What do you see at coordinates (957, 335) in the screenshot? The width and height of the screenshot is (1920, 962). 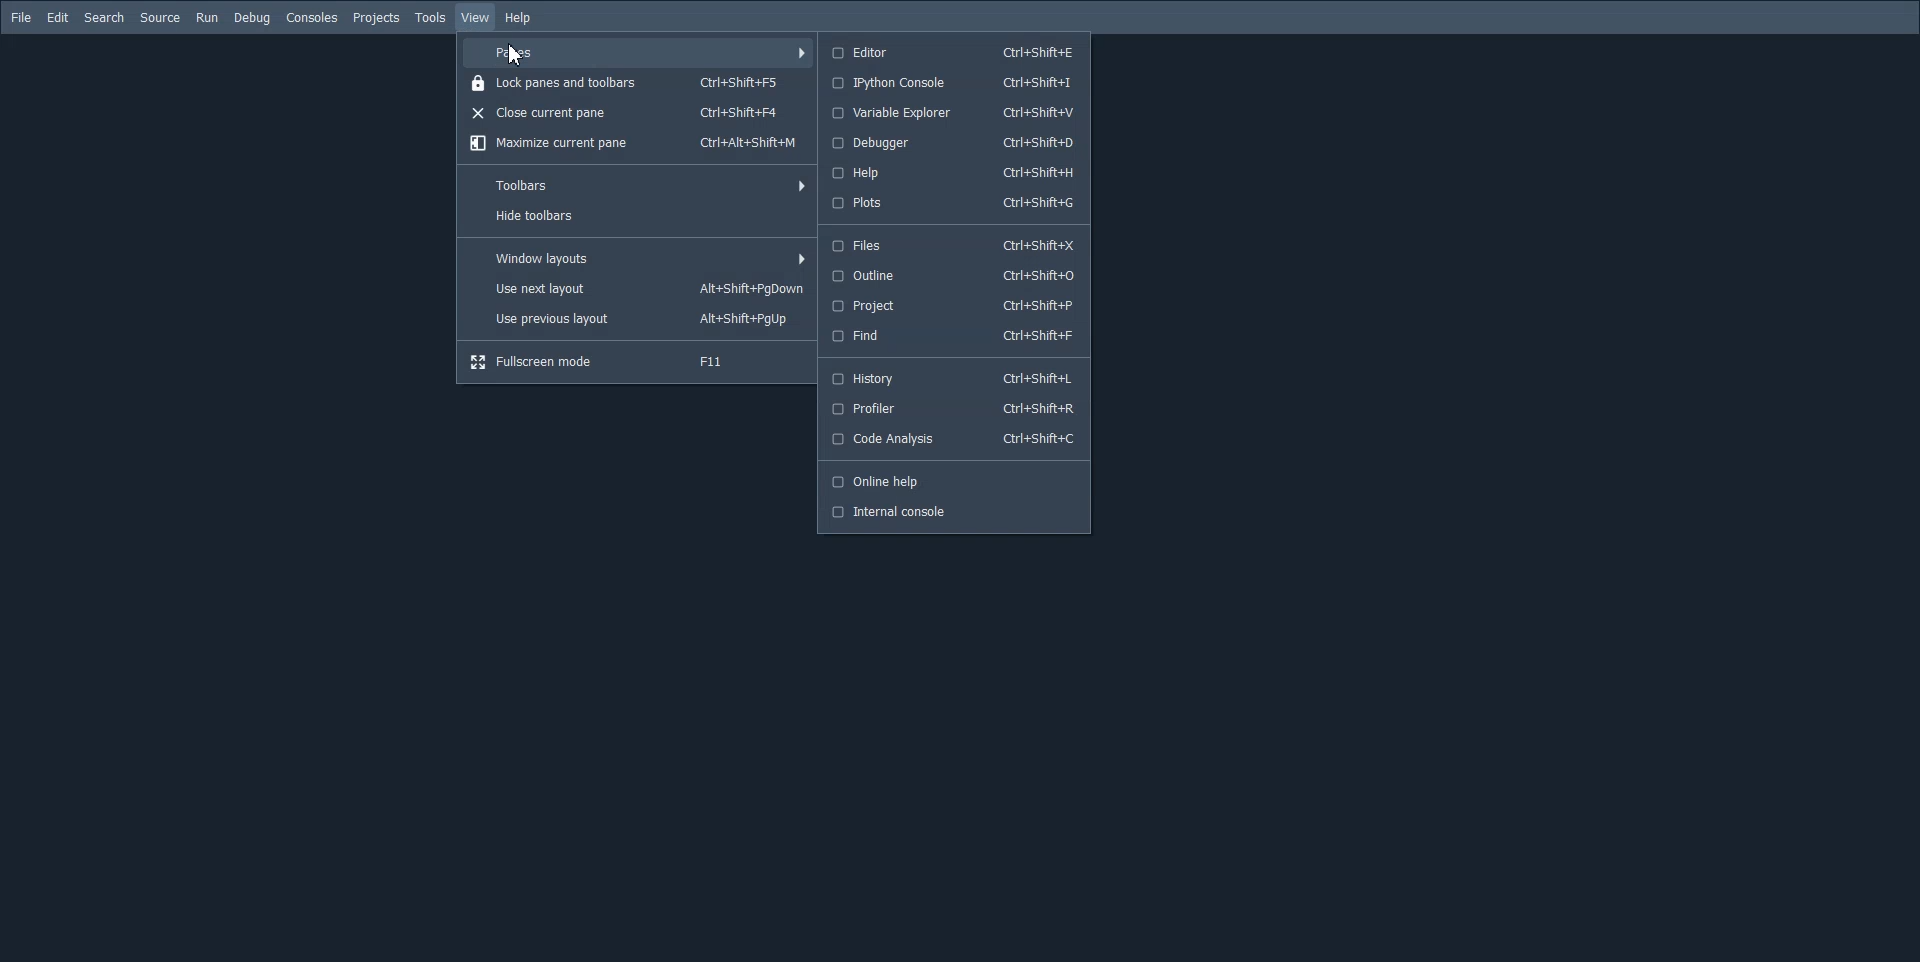 I see `Find` at bounding box center [957, 335].